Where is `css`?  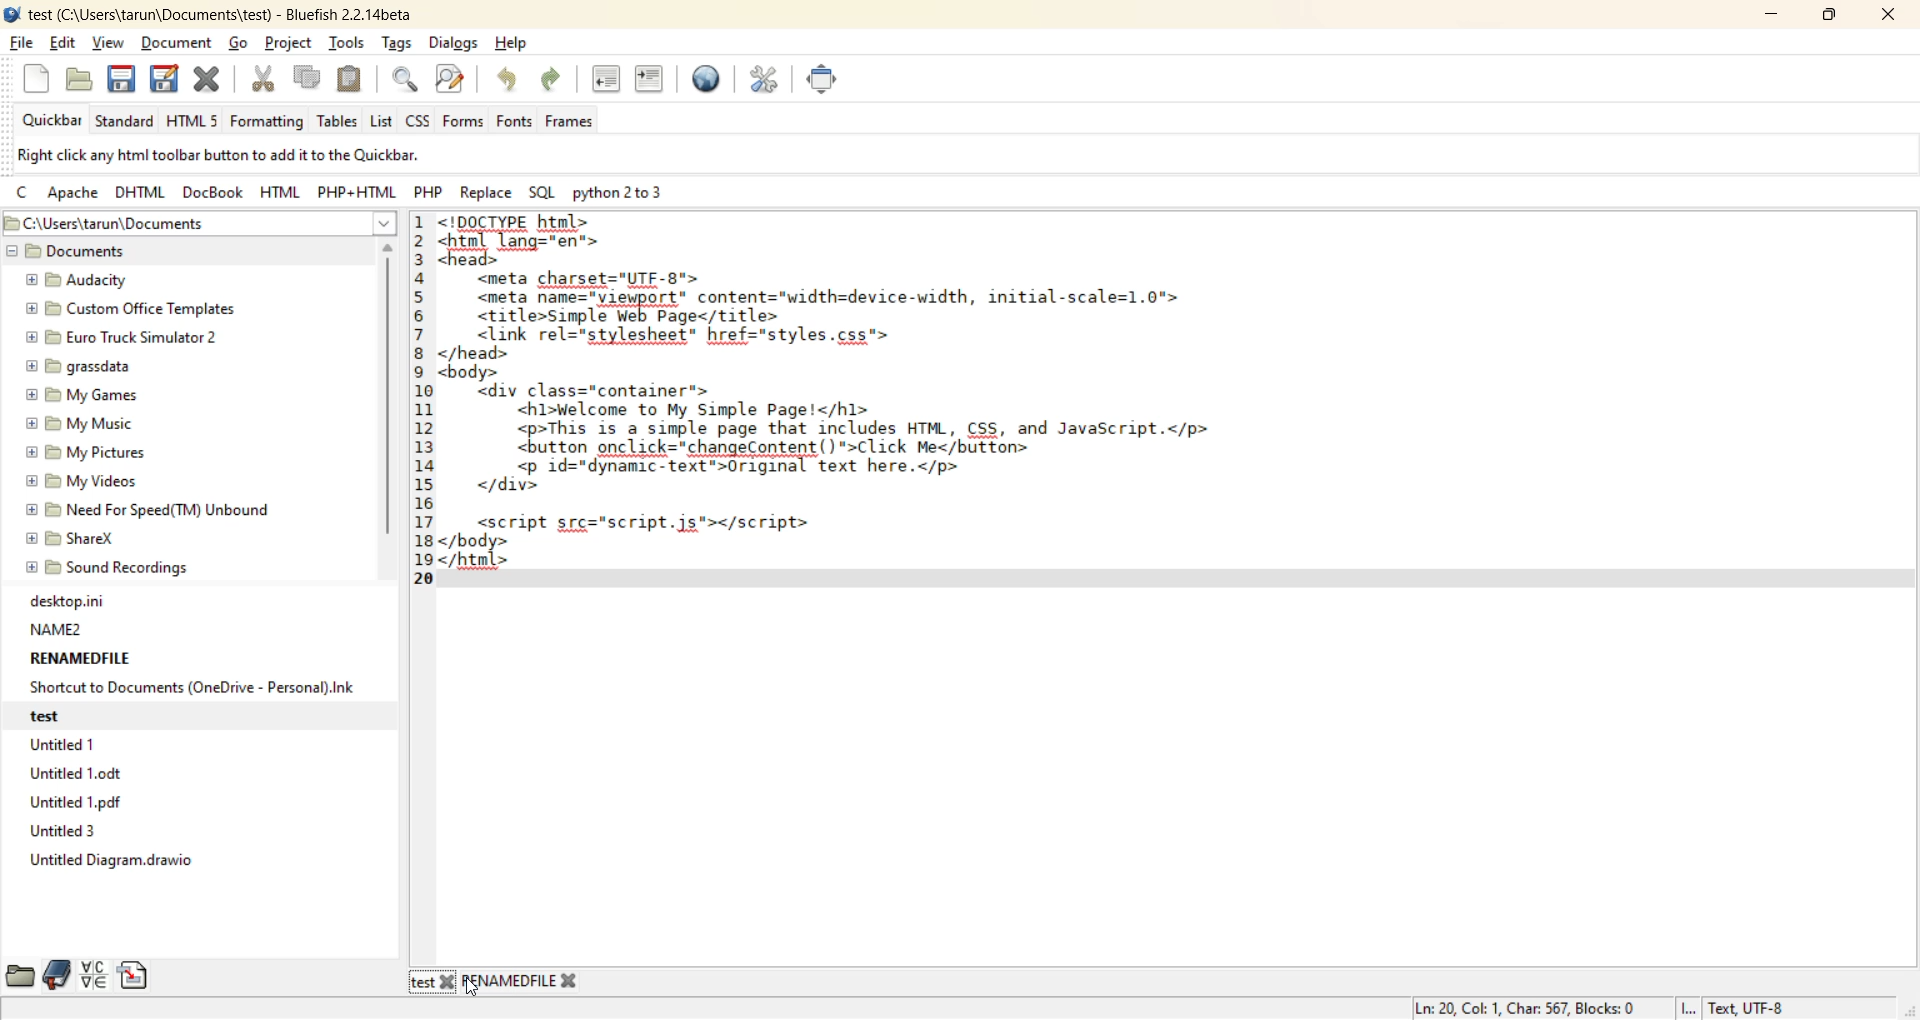
css is located at coordinates (418, 121).